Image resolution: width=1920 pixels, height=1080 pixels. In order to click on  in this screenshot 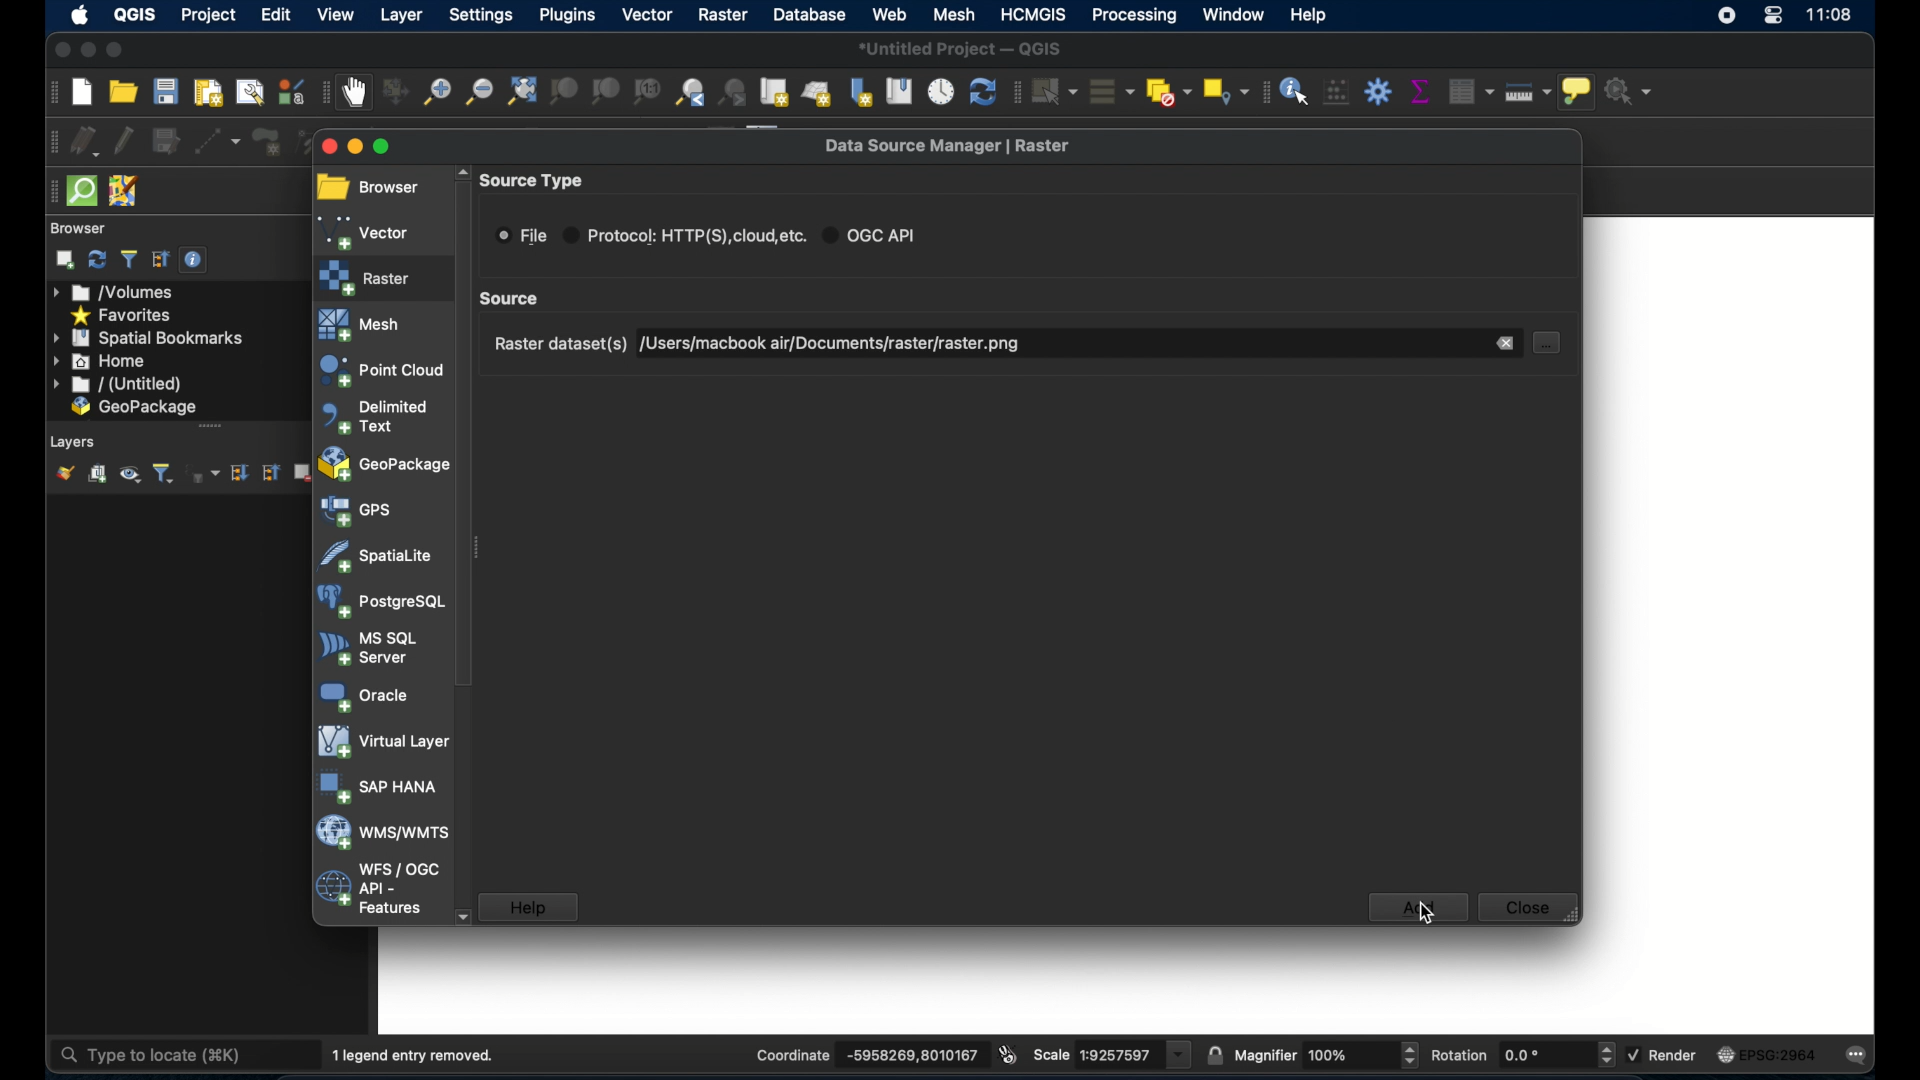, I will do `click(1334, 1055)`.